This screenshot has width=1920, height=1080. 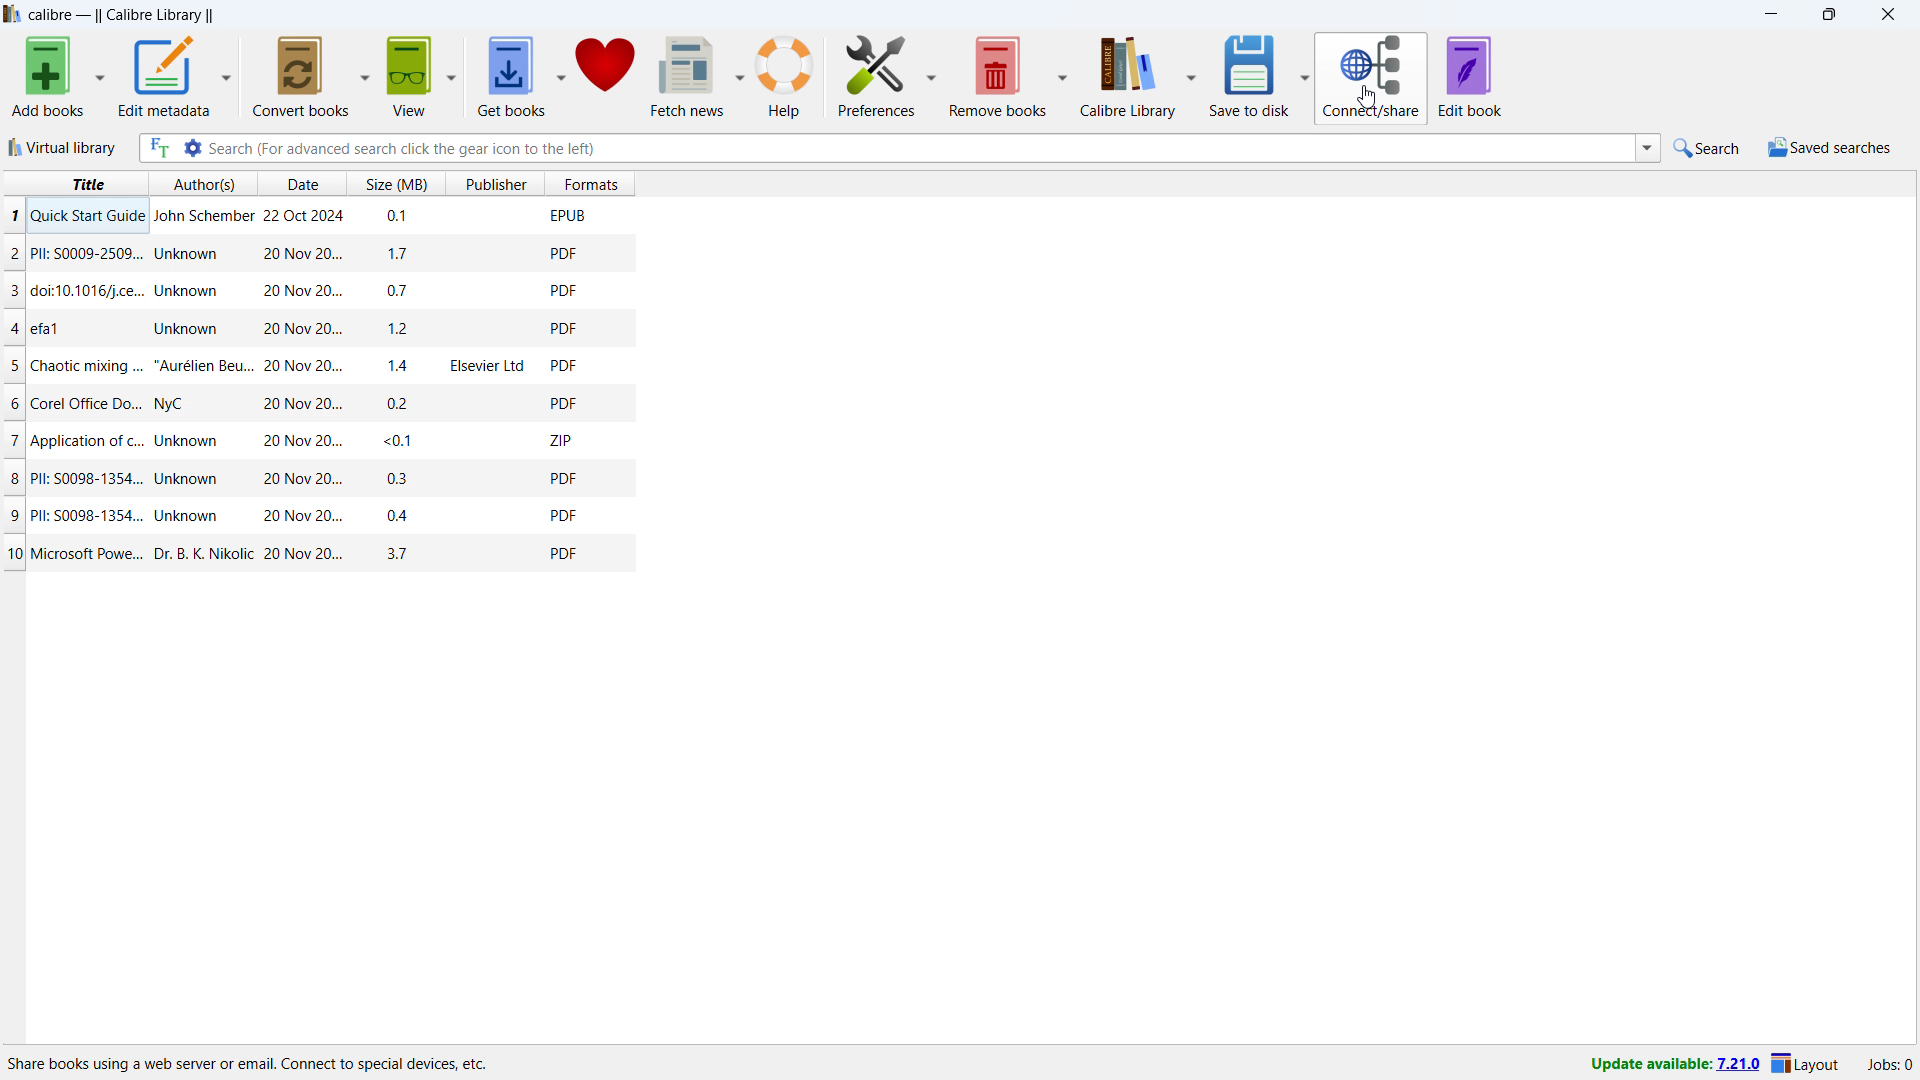 I want to click on one book entry, so click(x=316, y=291).